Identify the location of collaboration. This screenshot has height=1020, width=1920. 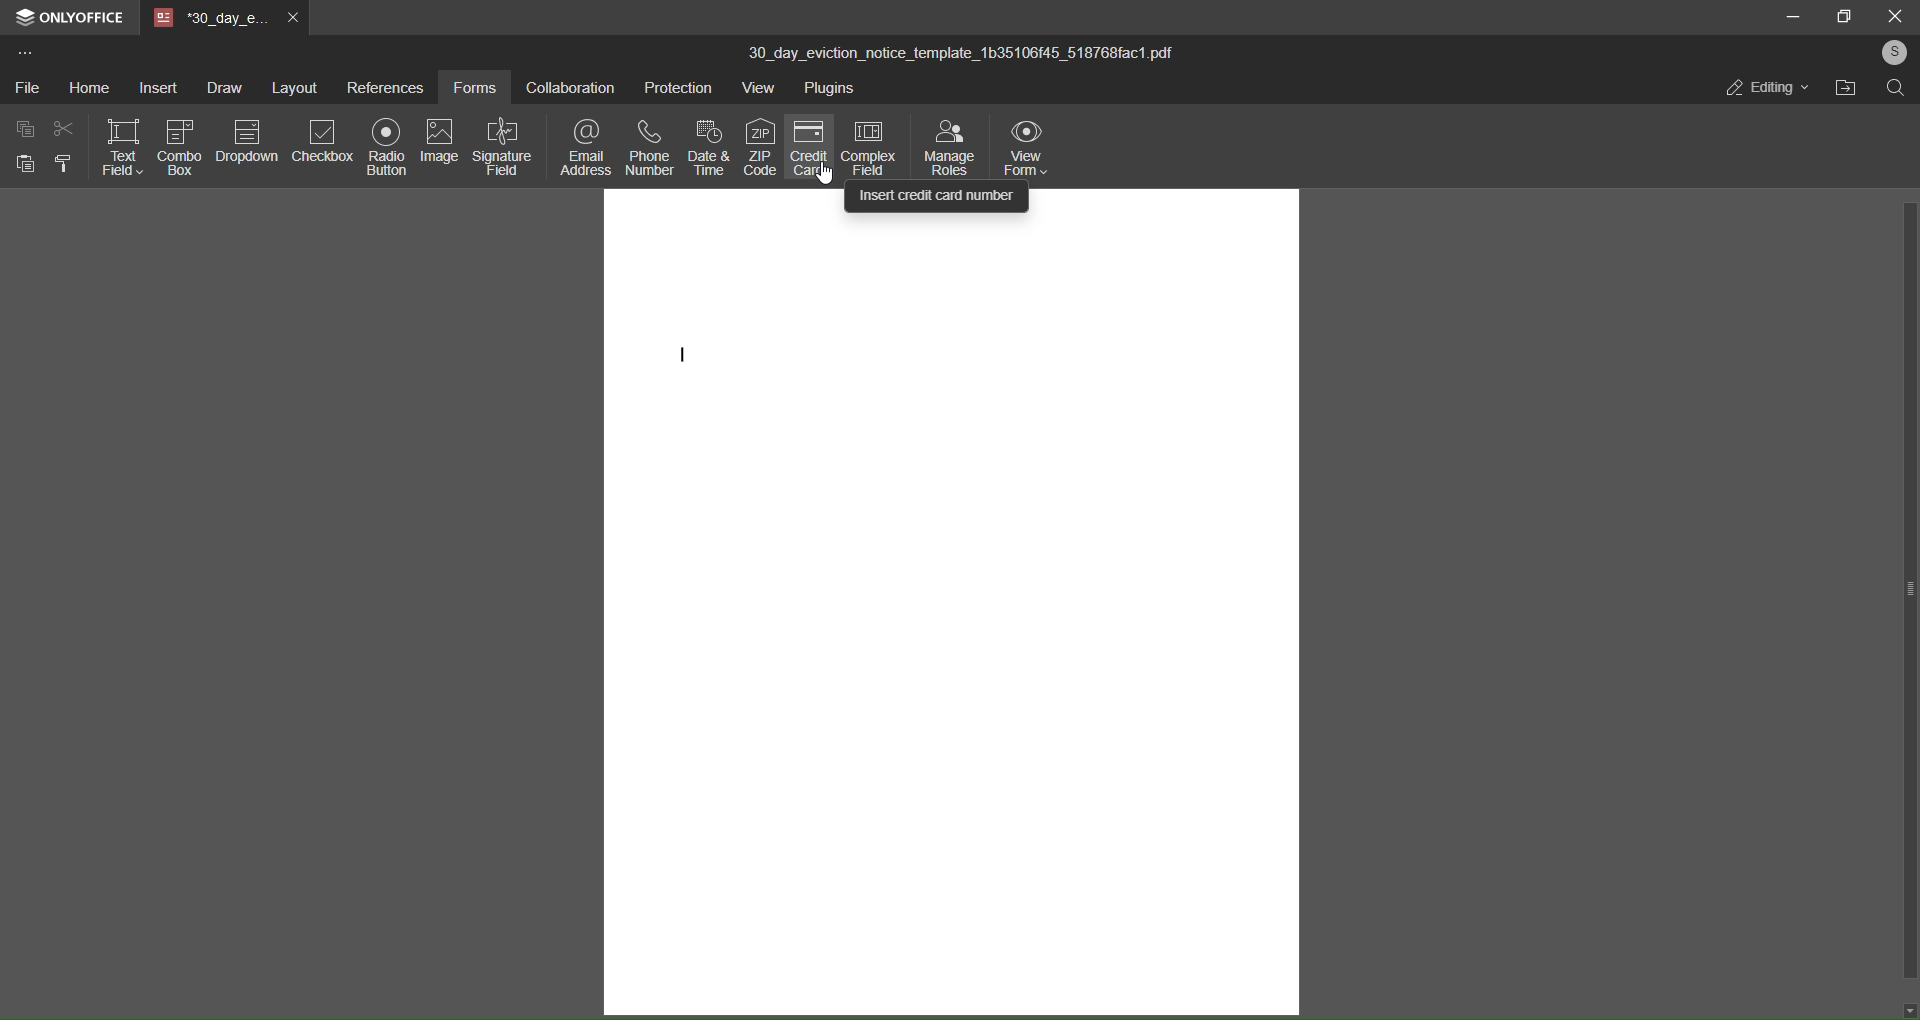
(573, 87).